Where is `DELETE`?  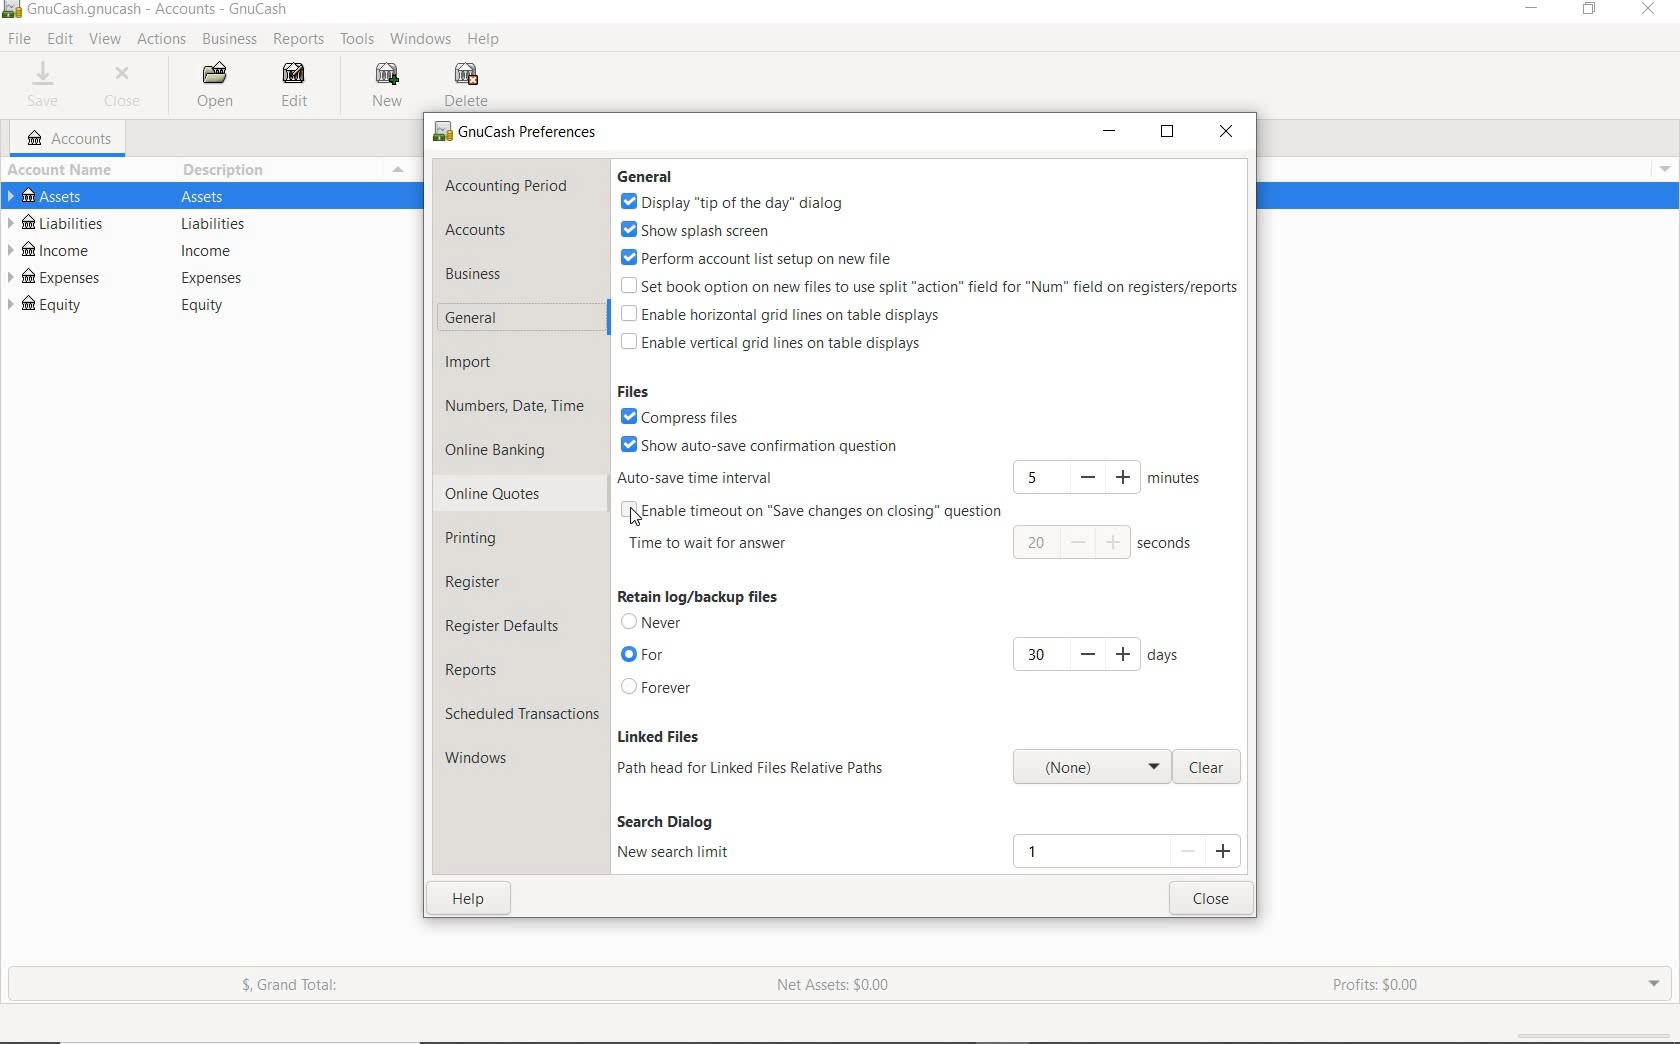
DELETE is located at coordinates (467, 85).